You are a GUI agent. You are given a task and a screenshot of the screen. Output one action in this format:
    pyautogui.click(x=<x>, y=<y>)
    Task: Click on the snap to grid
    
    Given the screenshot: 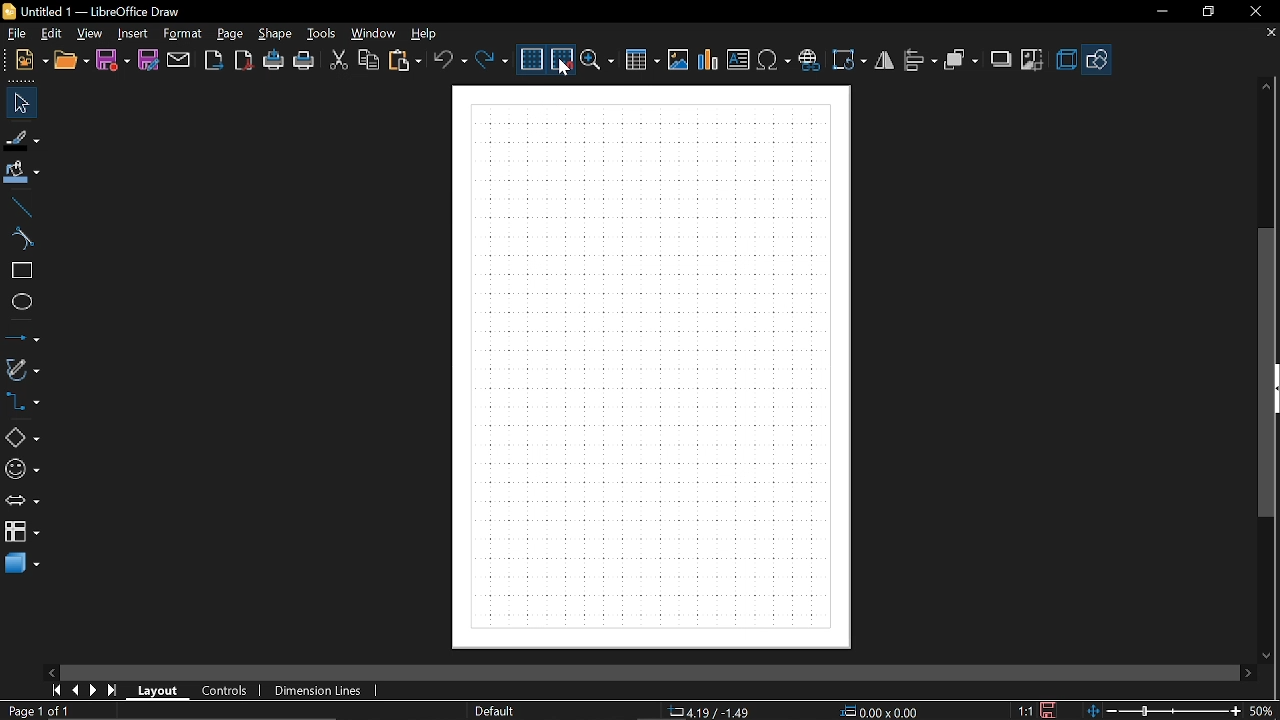 What is the action you would take?
    pyautogui.click(x=563, y=60)
    